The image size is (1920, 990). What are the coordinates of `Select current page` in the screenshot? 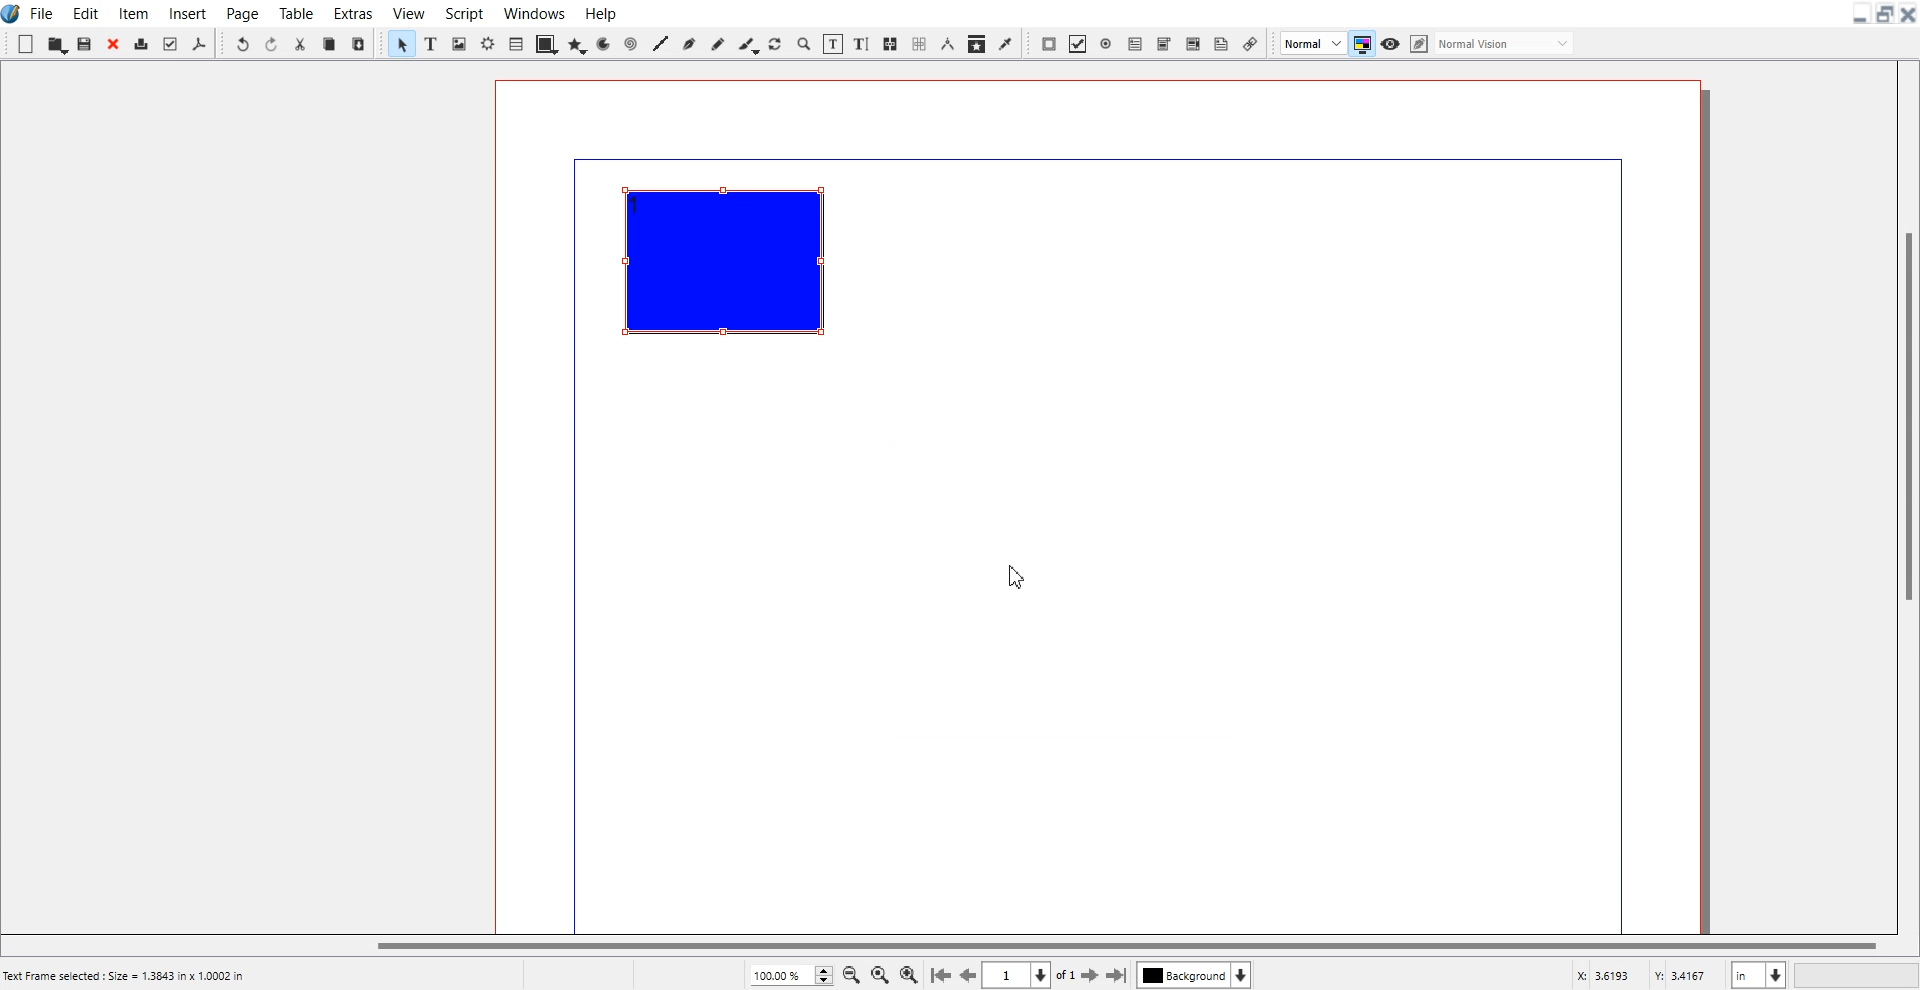 It's located at (1028, 975).